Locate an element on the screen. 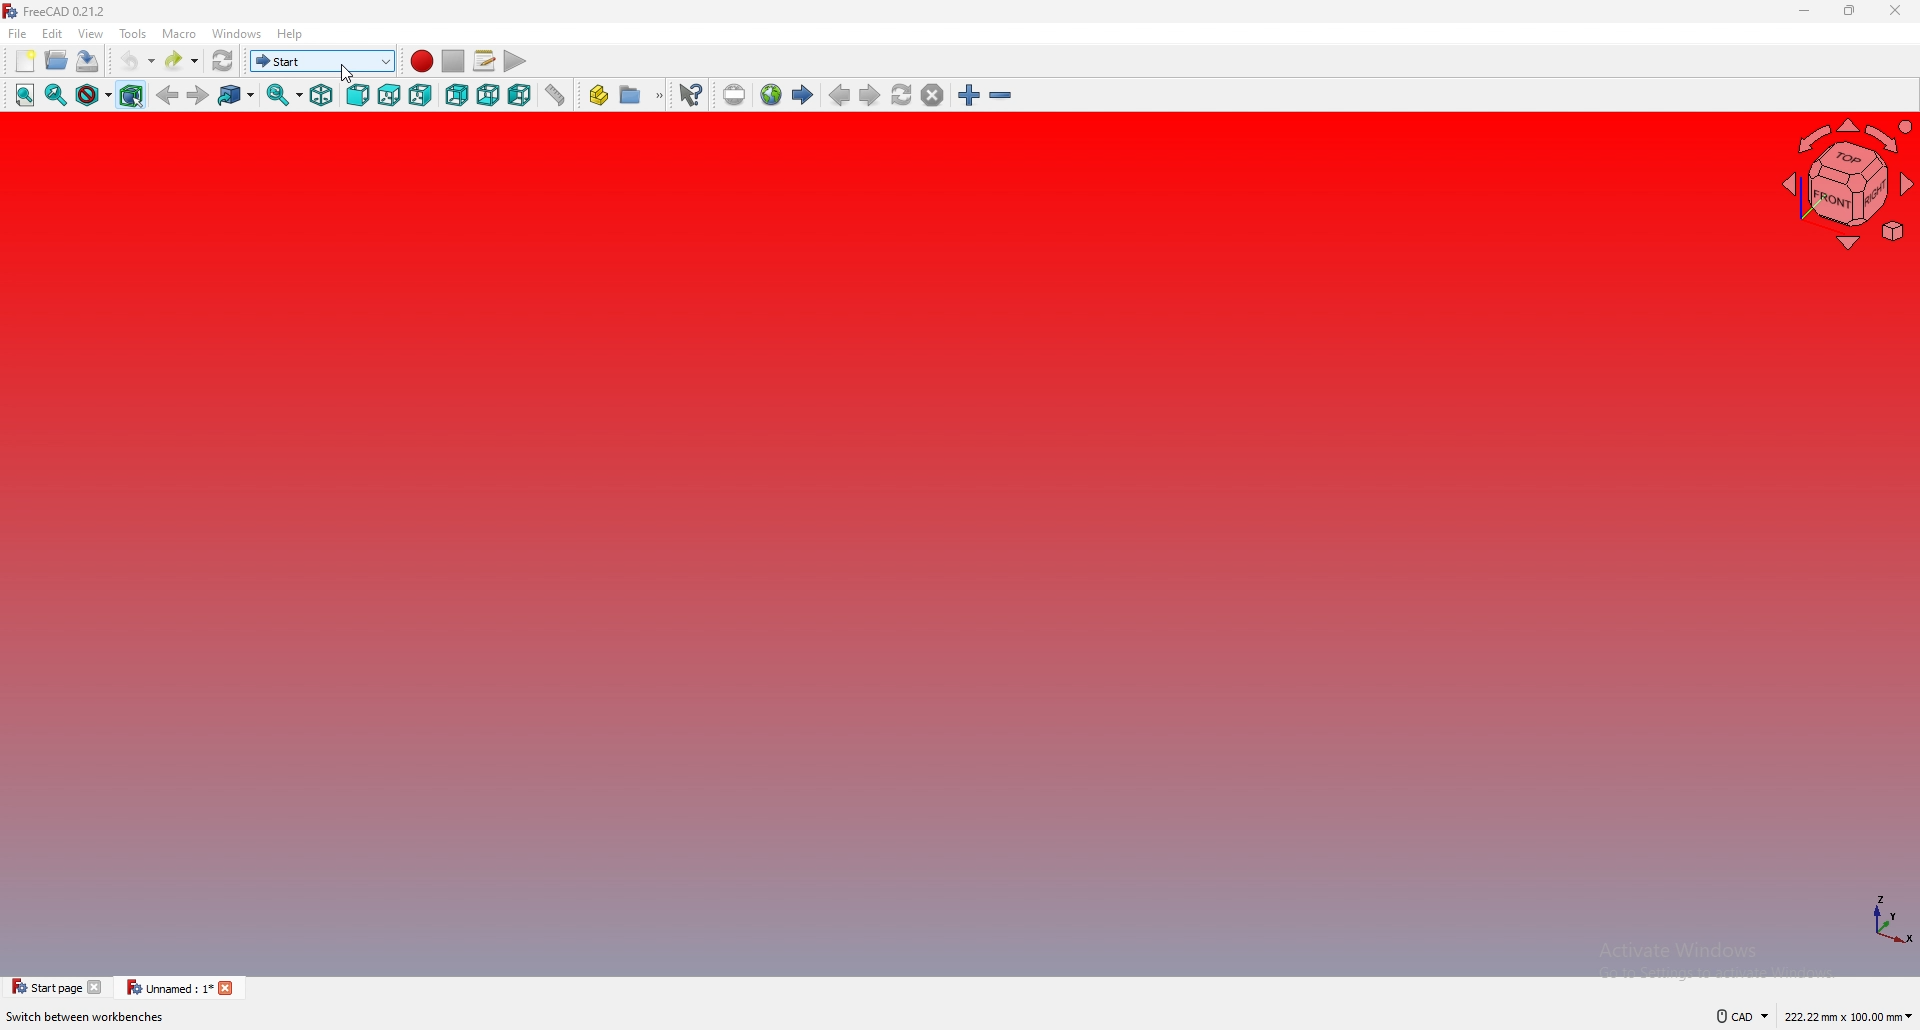 This screenshot has width=1920, height=1030. fit selection is located at coordinates (56, 95).